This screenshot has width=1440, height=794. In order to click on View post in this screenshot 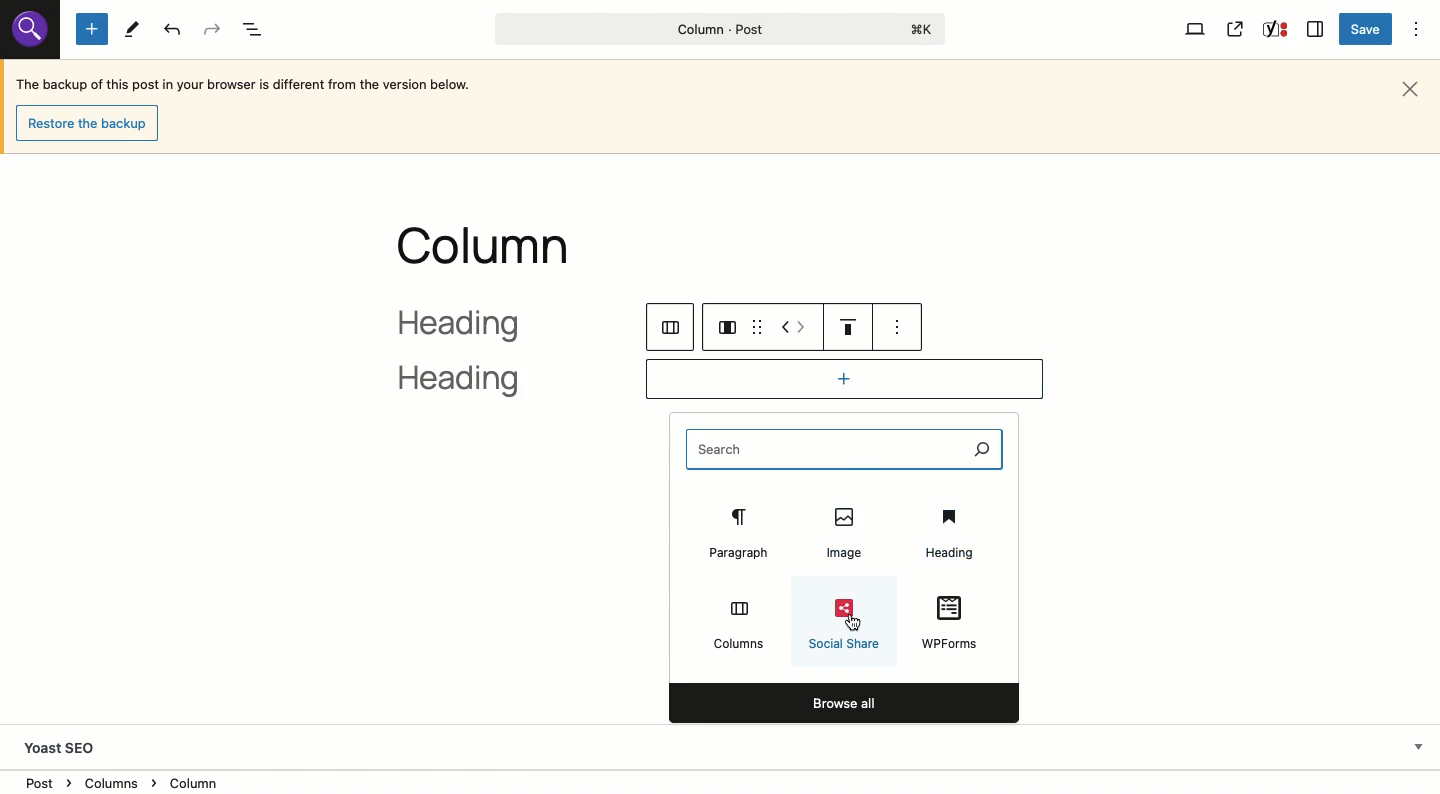, I will do `click(1236, 29)`.